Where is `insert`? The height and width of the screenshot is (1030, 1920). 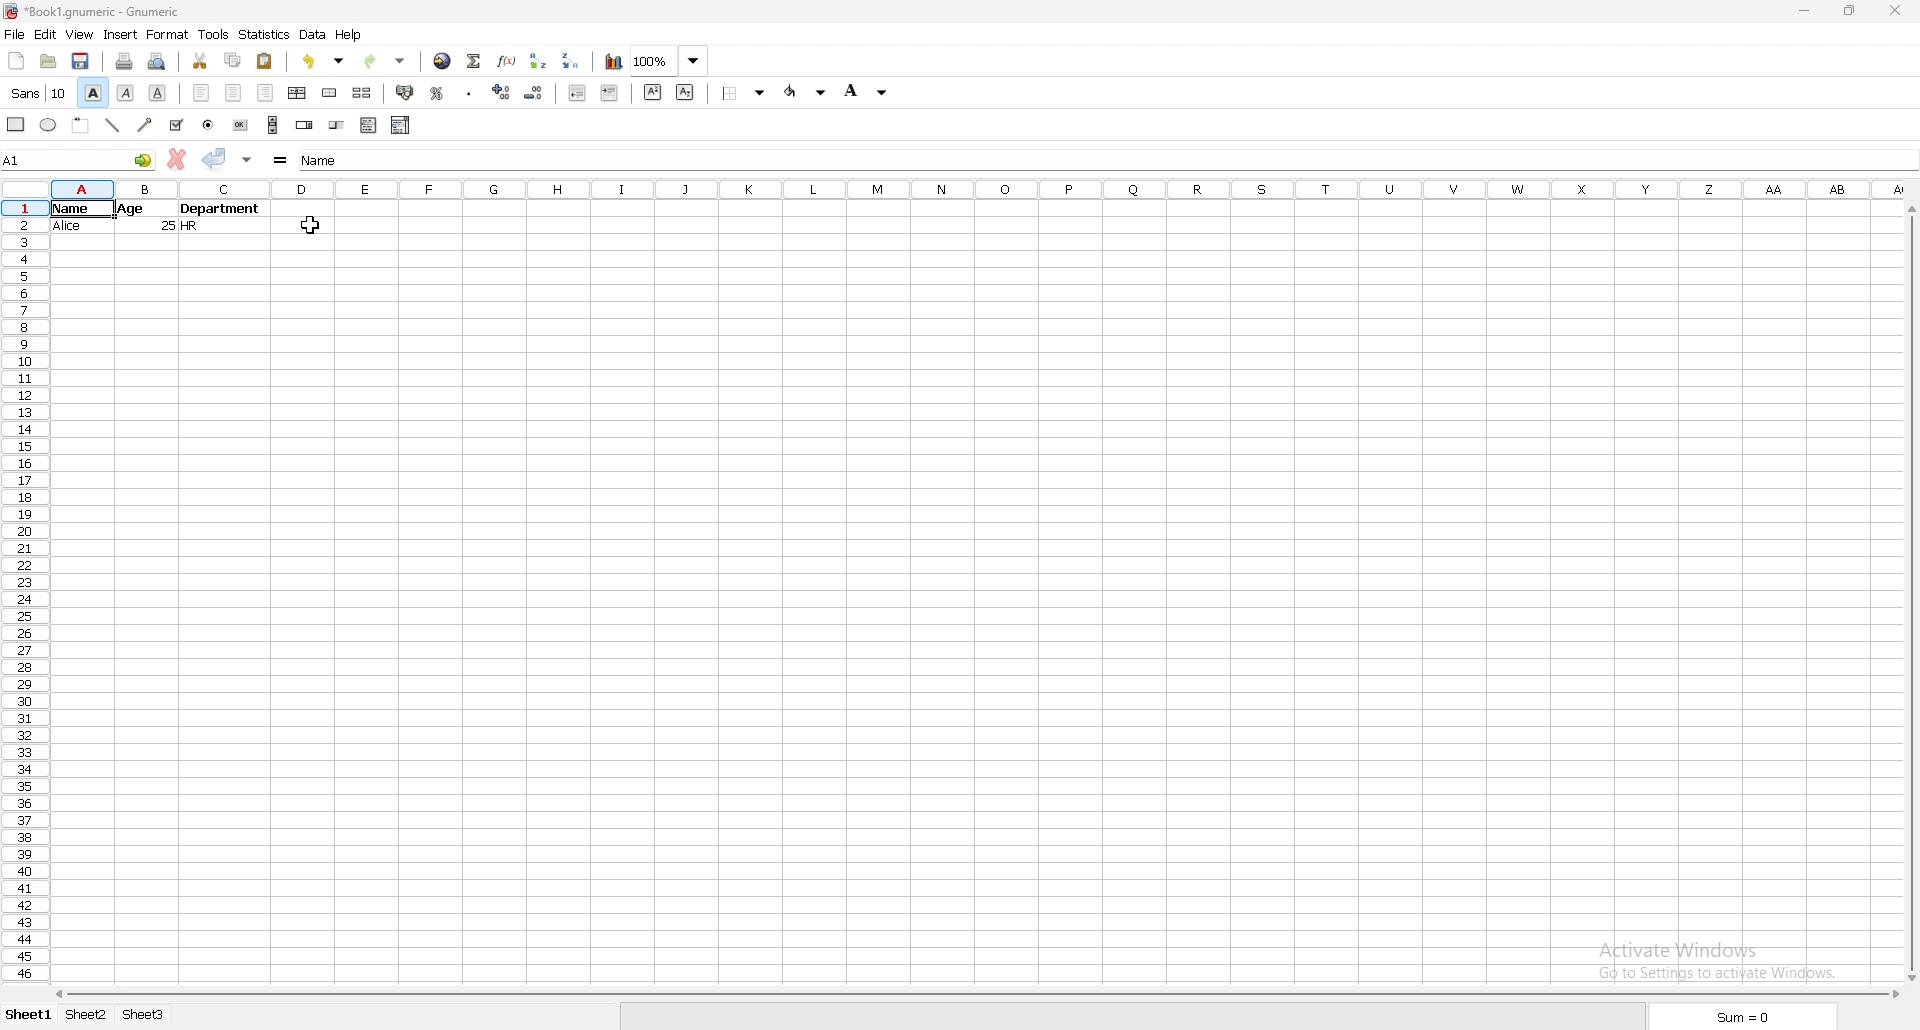
insert is located at coordinates (120, 35).